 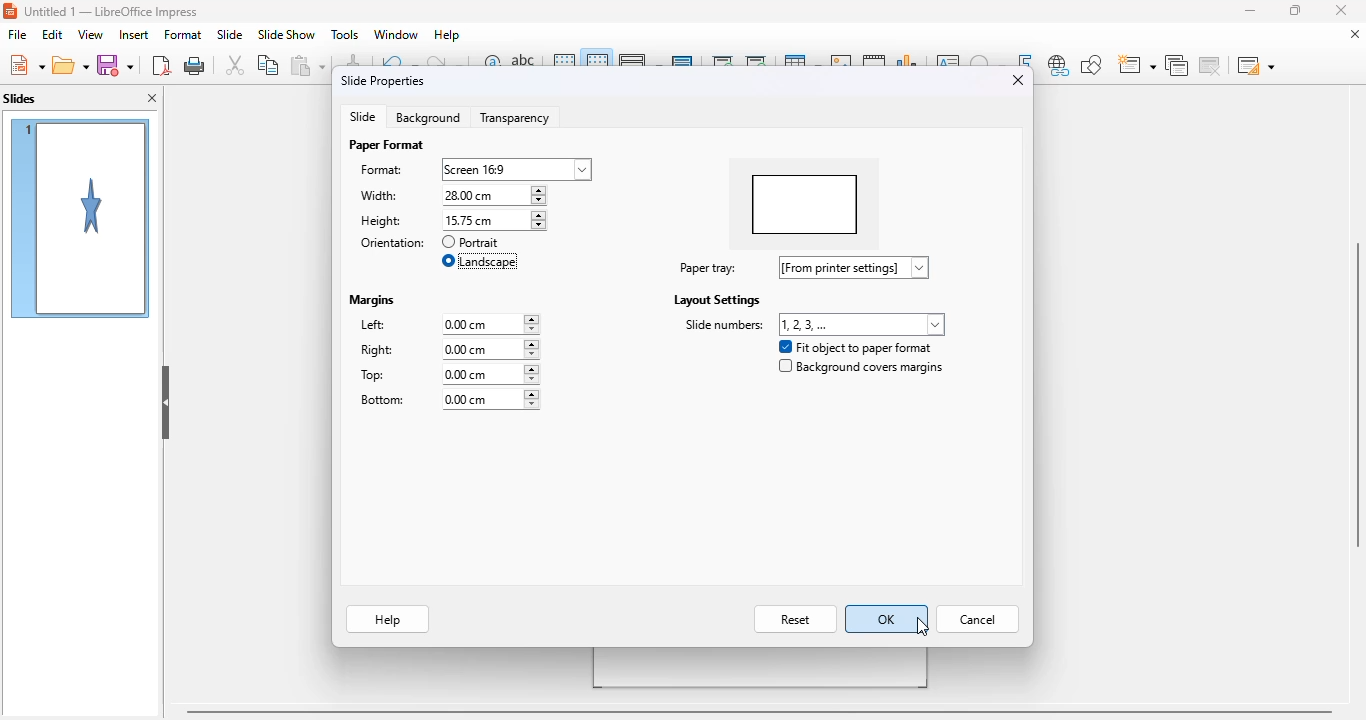 What do you see at coordinates (533, 344) in the screenshot?
I see `increase right margin` at bounding box center [533, 344].